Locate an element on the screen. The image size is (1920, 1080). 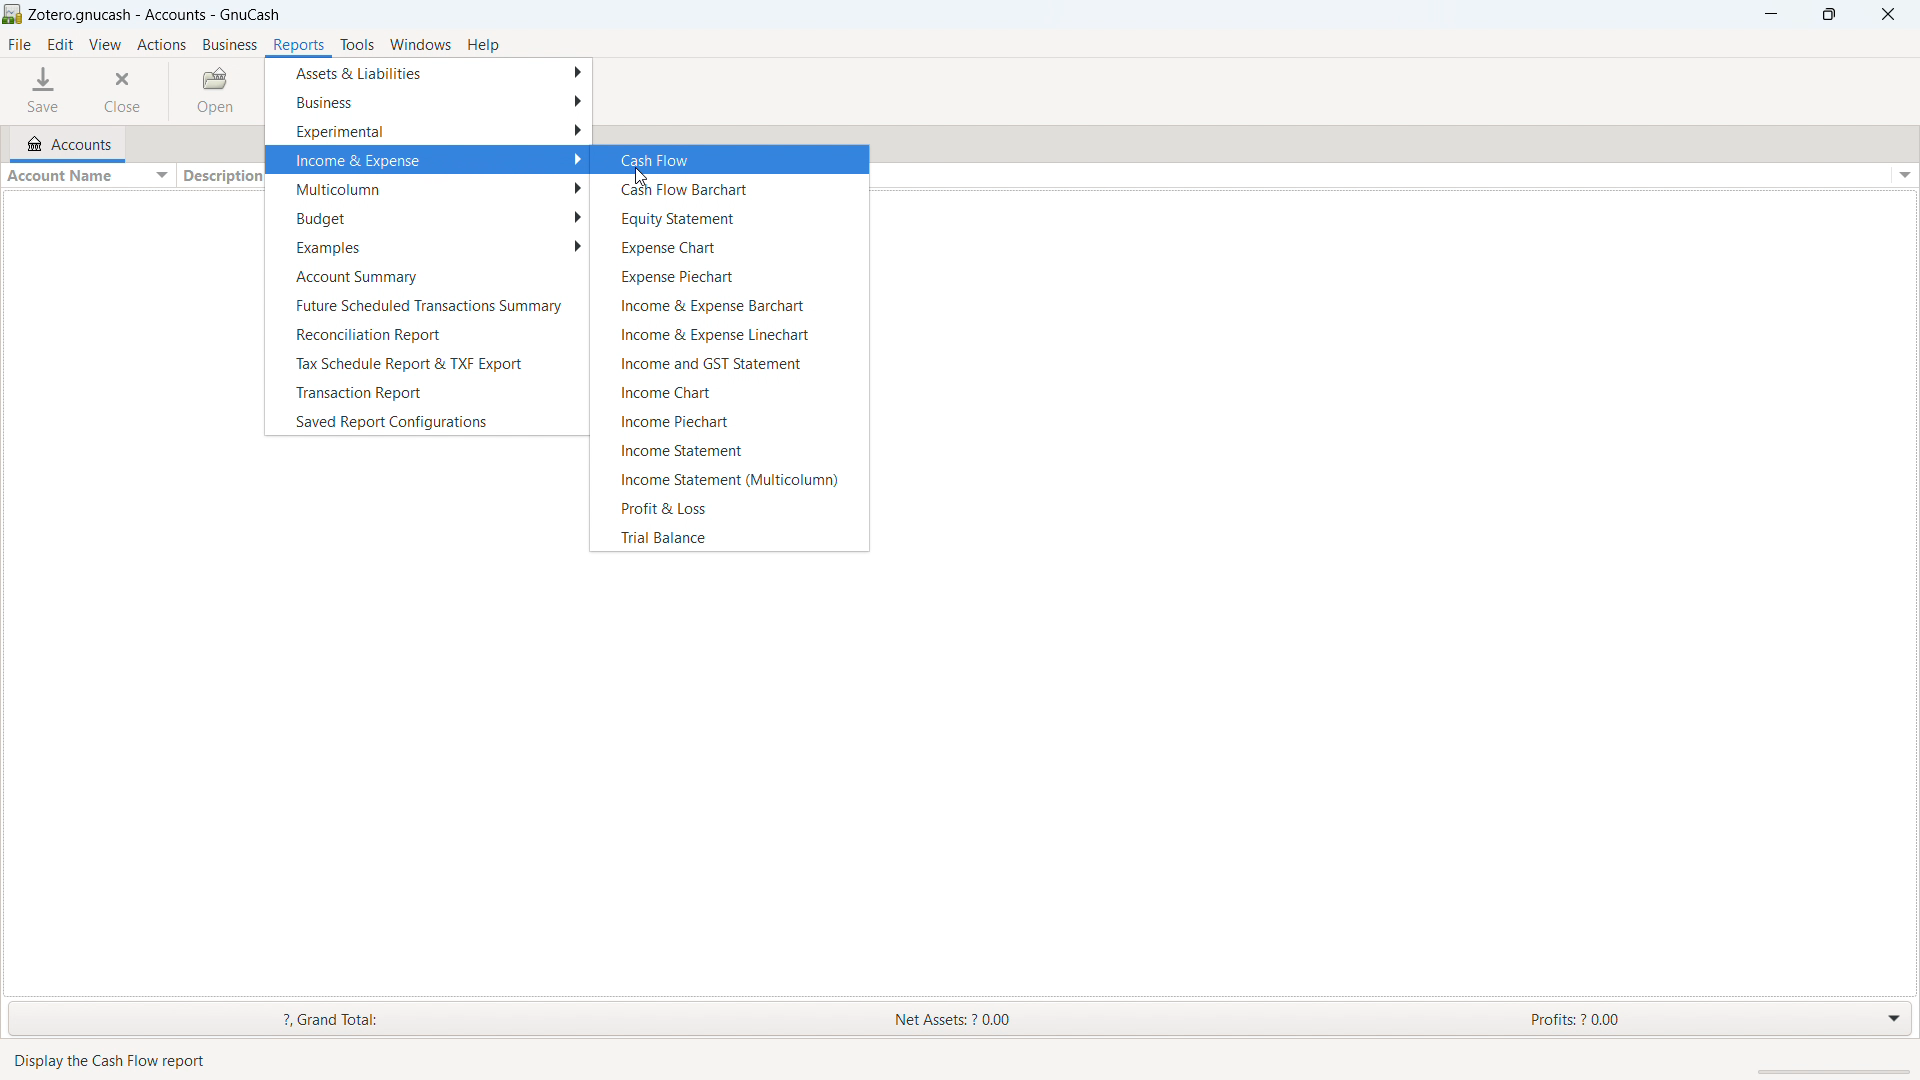
open is located at coordinates (219, 91).